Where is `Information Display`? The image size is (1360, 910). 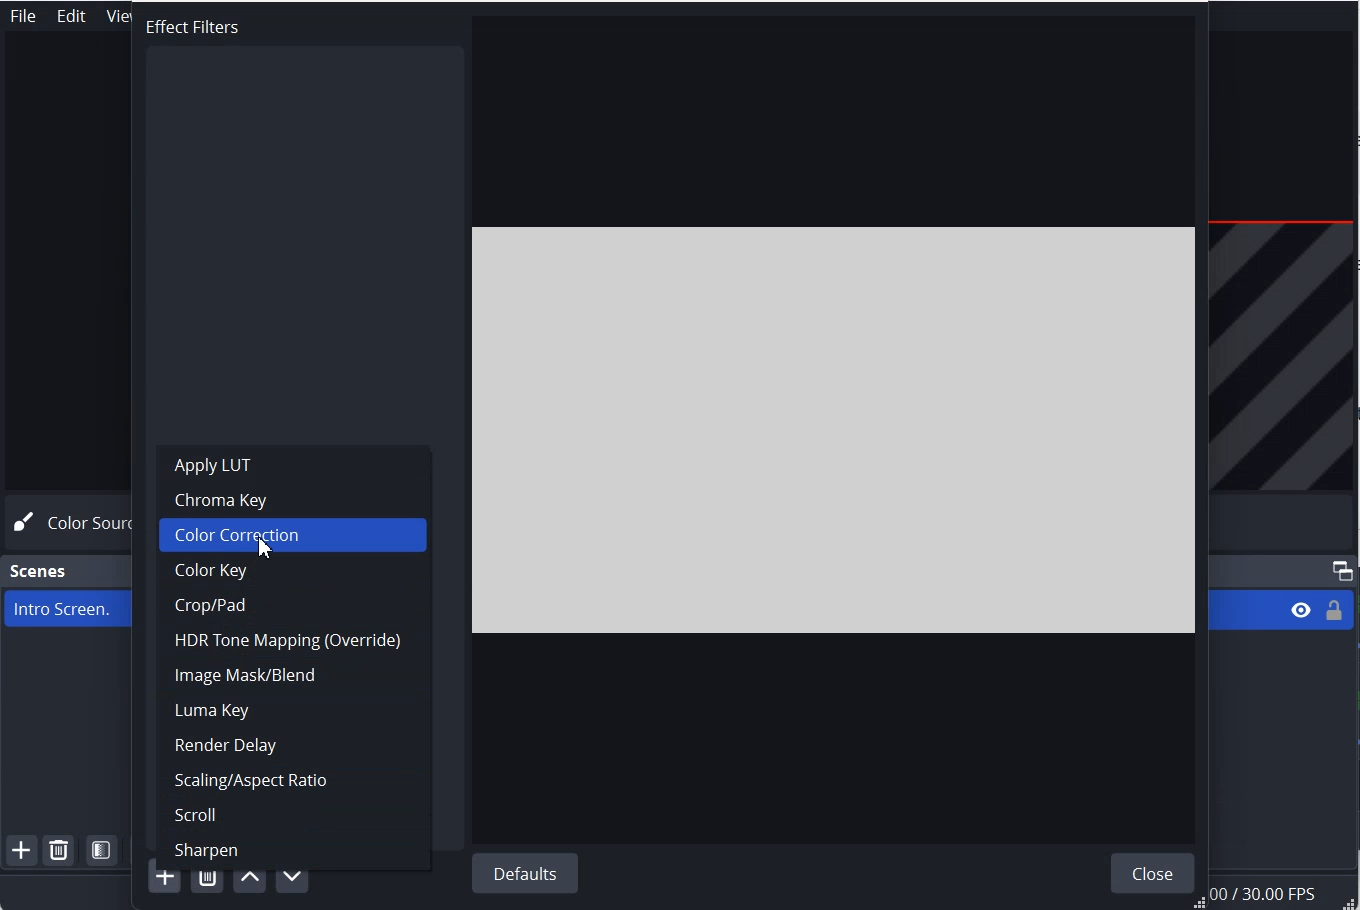 Information Display is located at coordinates (1286, 892).